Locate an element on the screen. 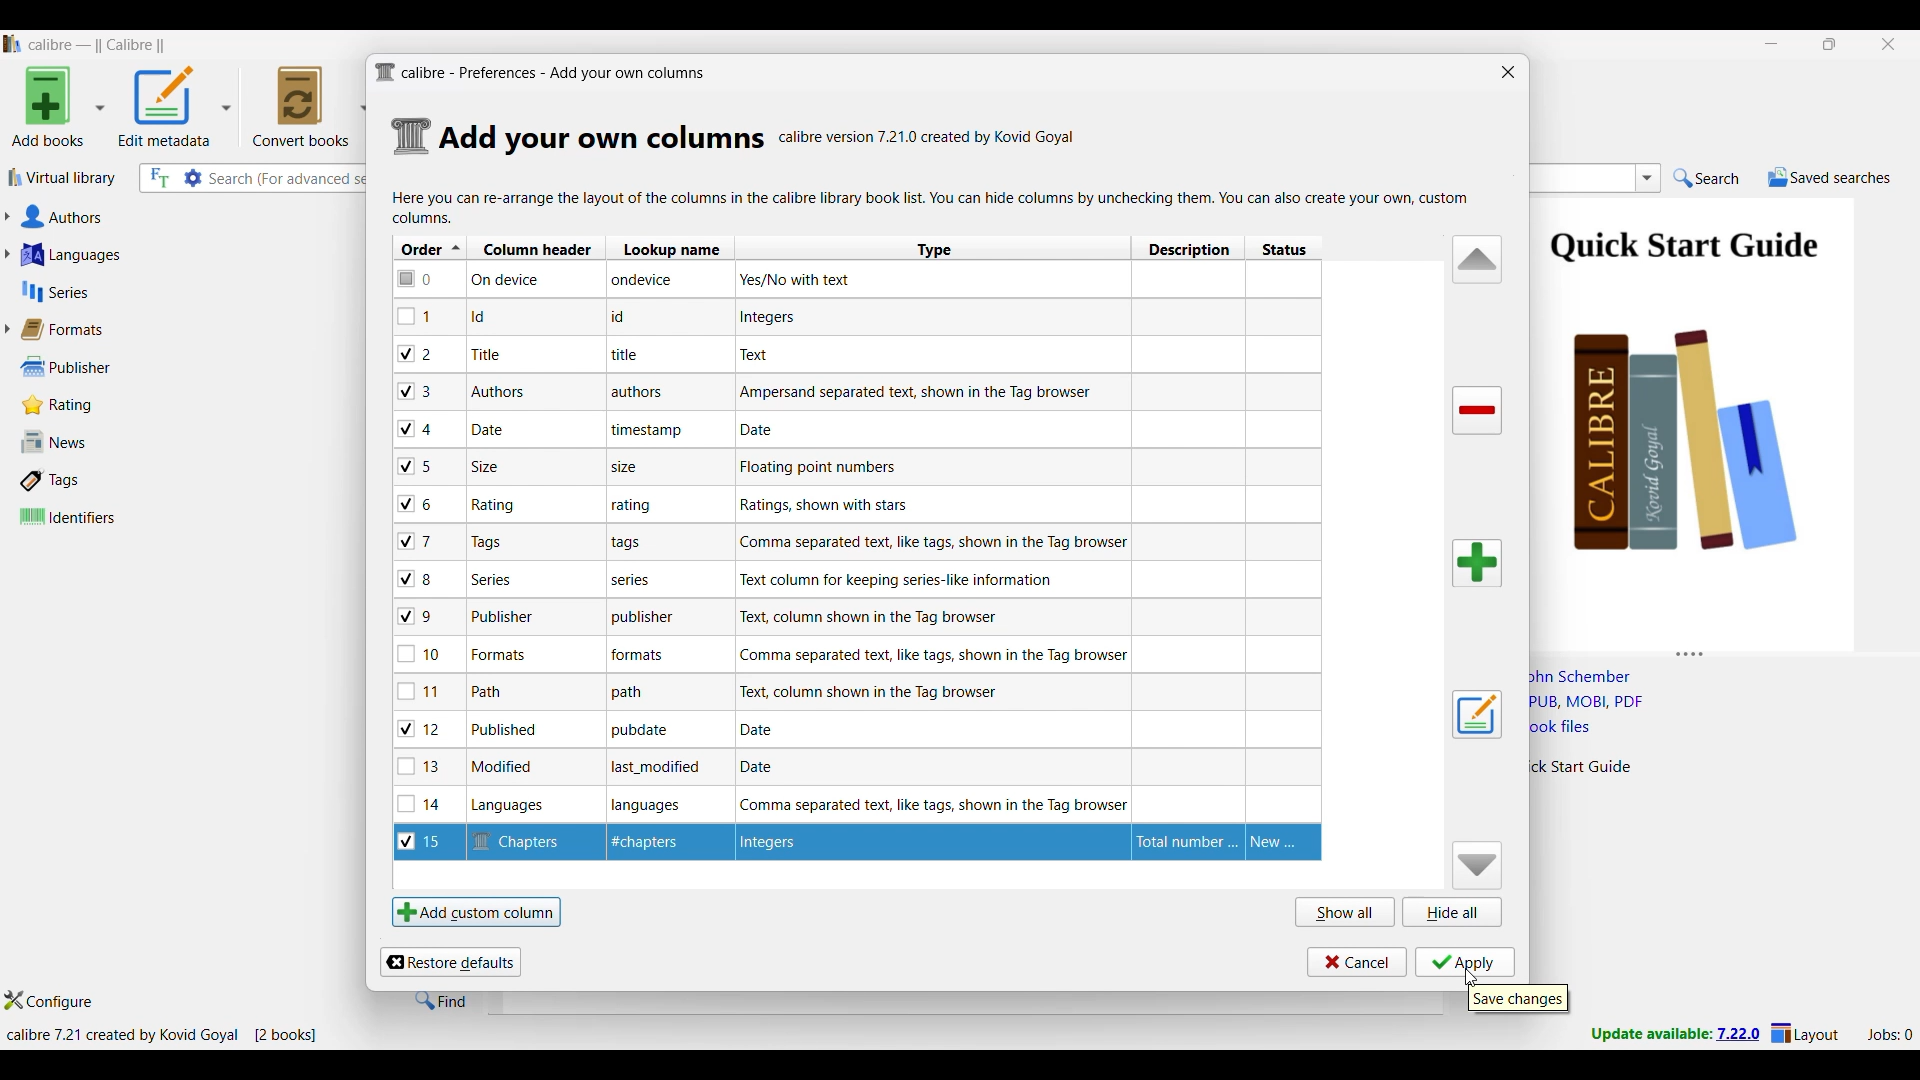  Chapters is located at coordinates (524, 840).